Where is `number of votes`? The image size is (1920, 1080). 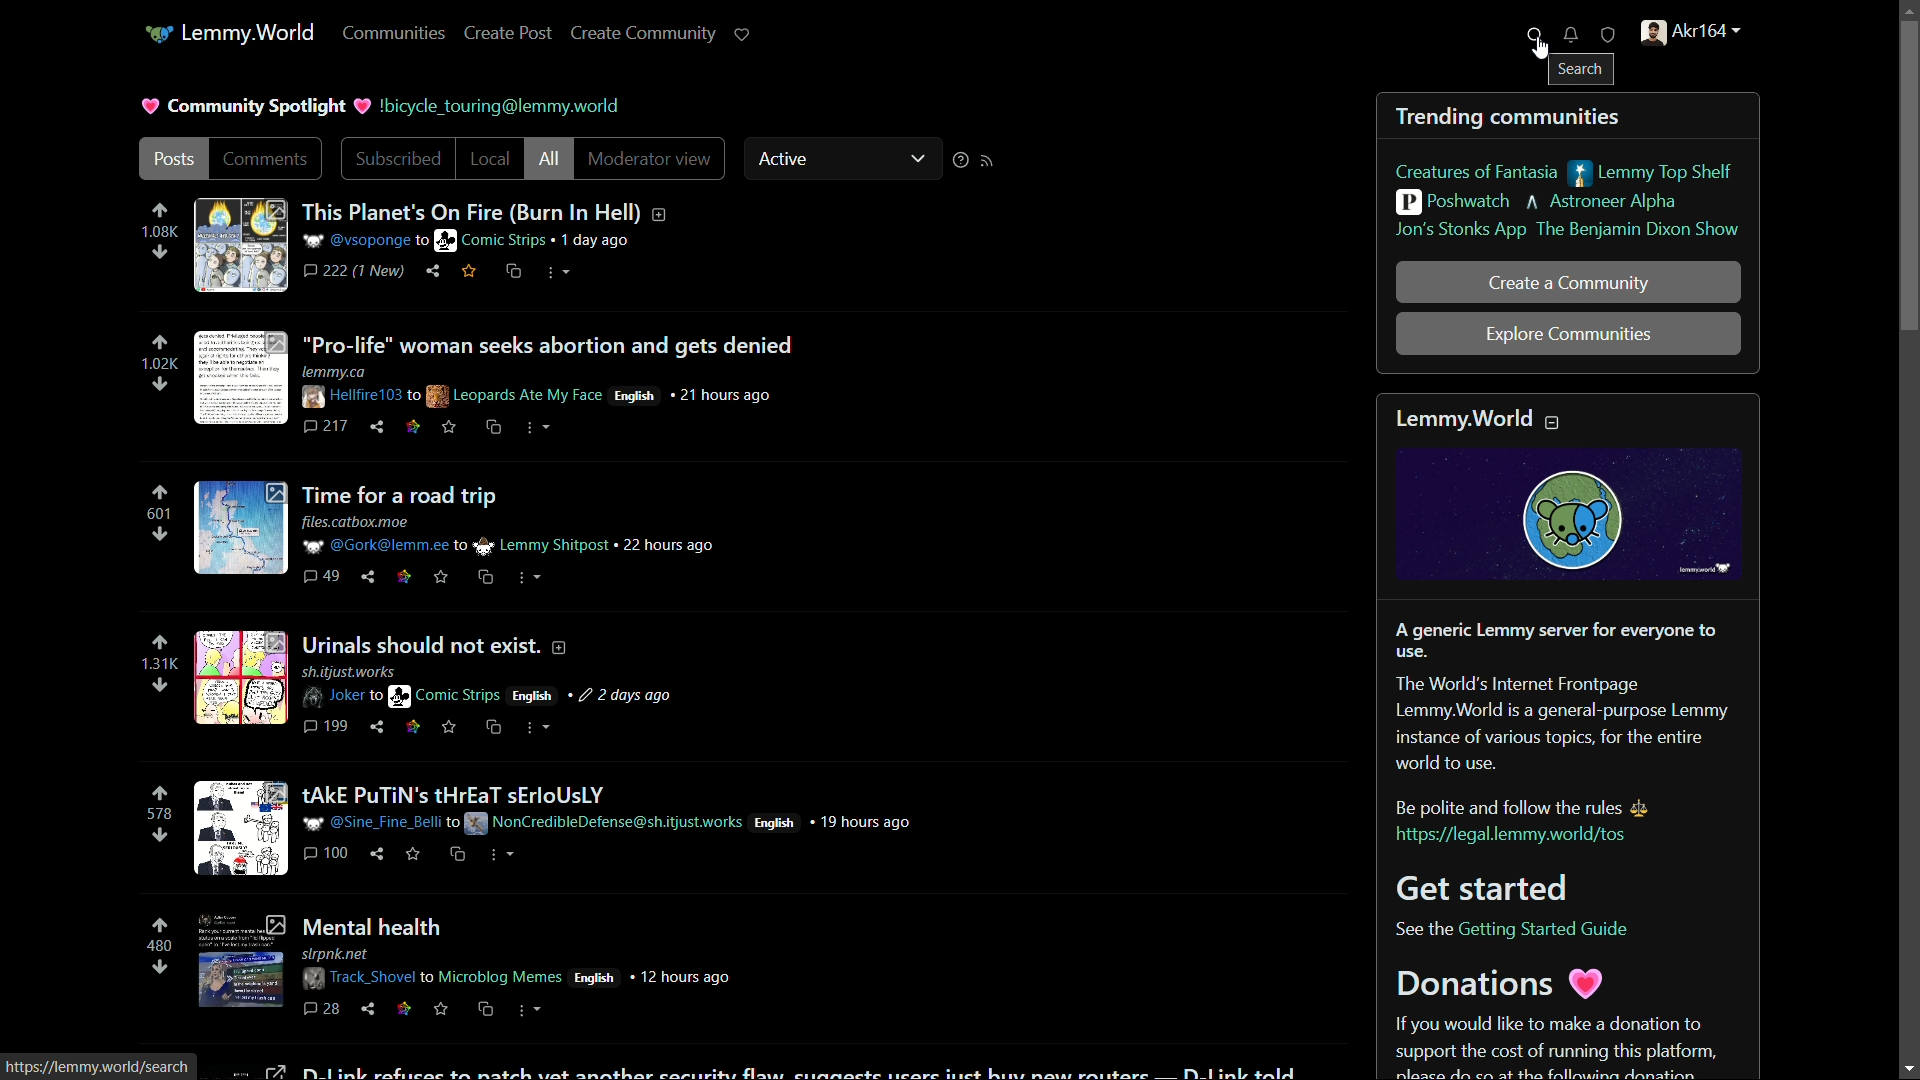 number of votes is located at coordinates (157, 815).